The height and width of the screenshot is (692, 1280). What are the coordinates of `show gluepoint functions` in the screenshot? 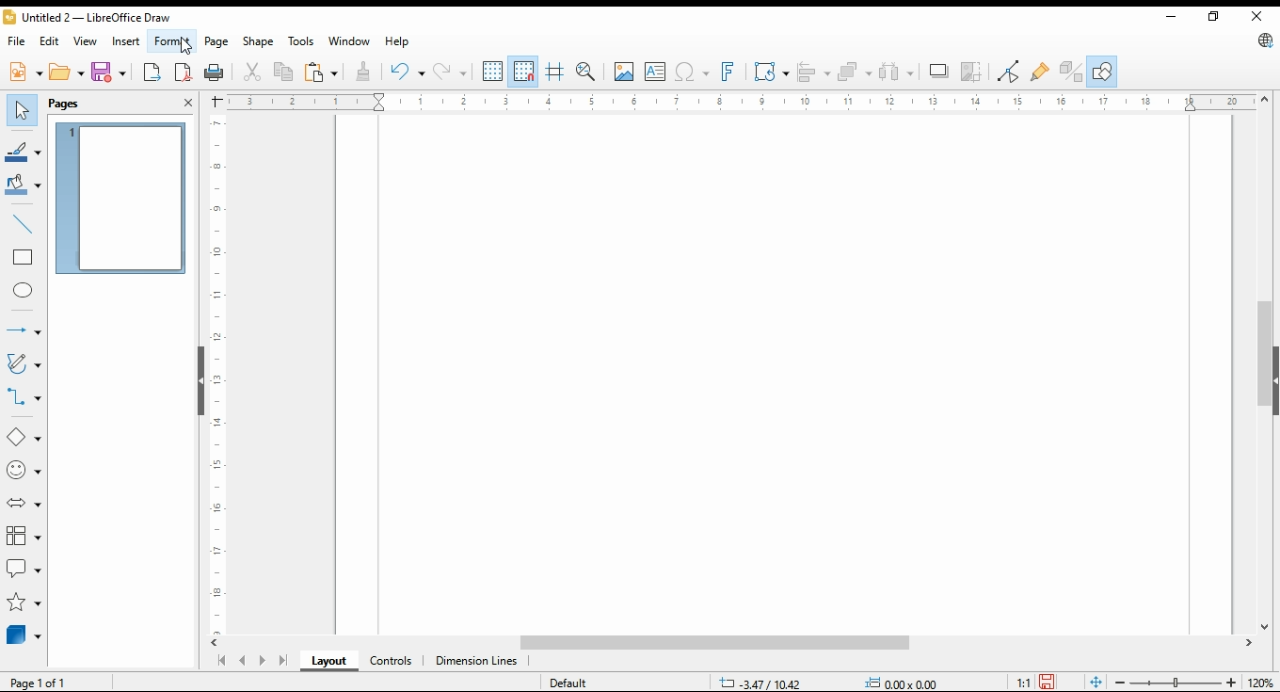 It's located at (1038, 71).